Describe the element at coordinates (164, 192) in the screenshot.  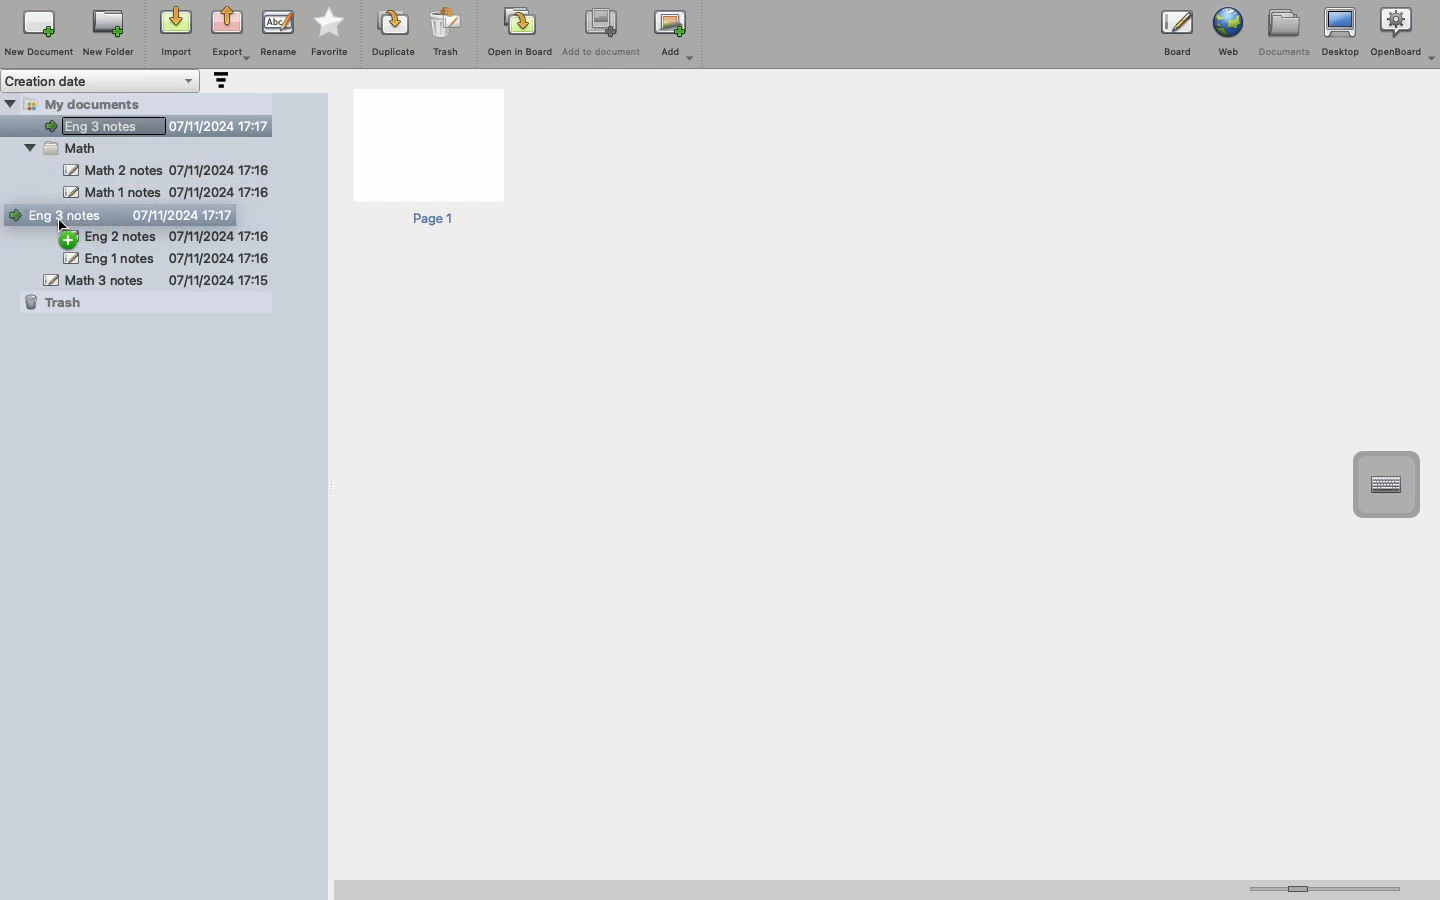
I see `Math 1 notes` at that location.